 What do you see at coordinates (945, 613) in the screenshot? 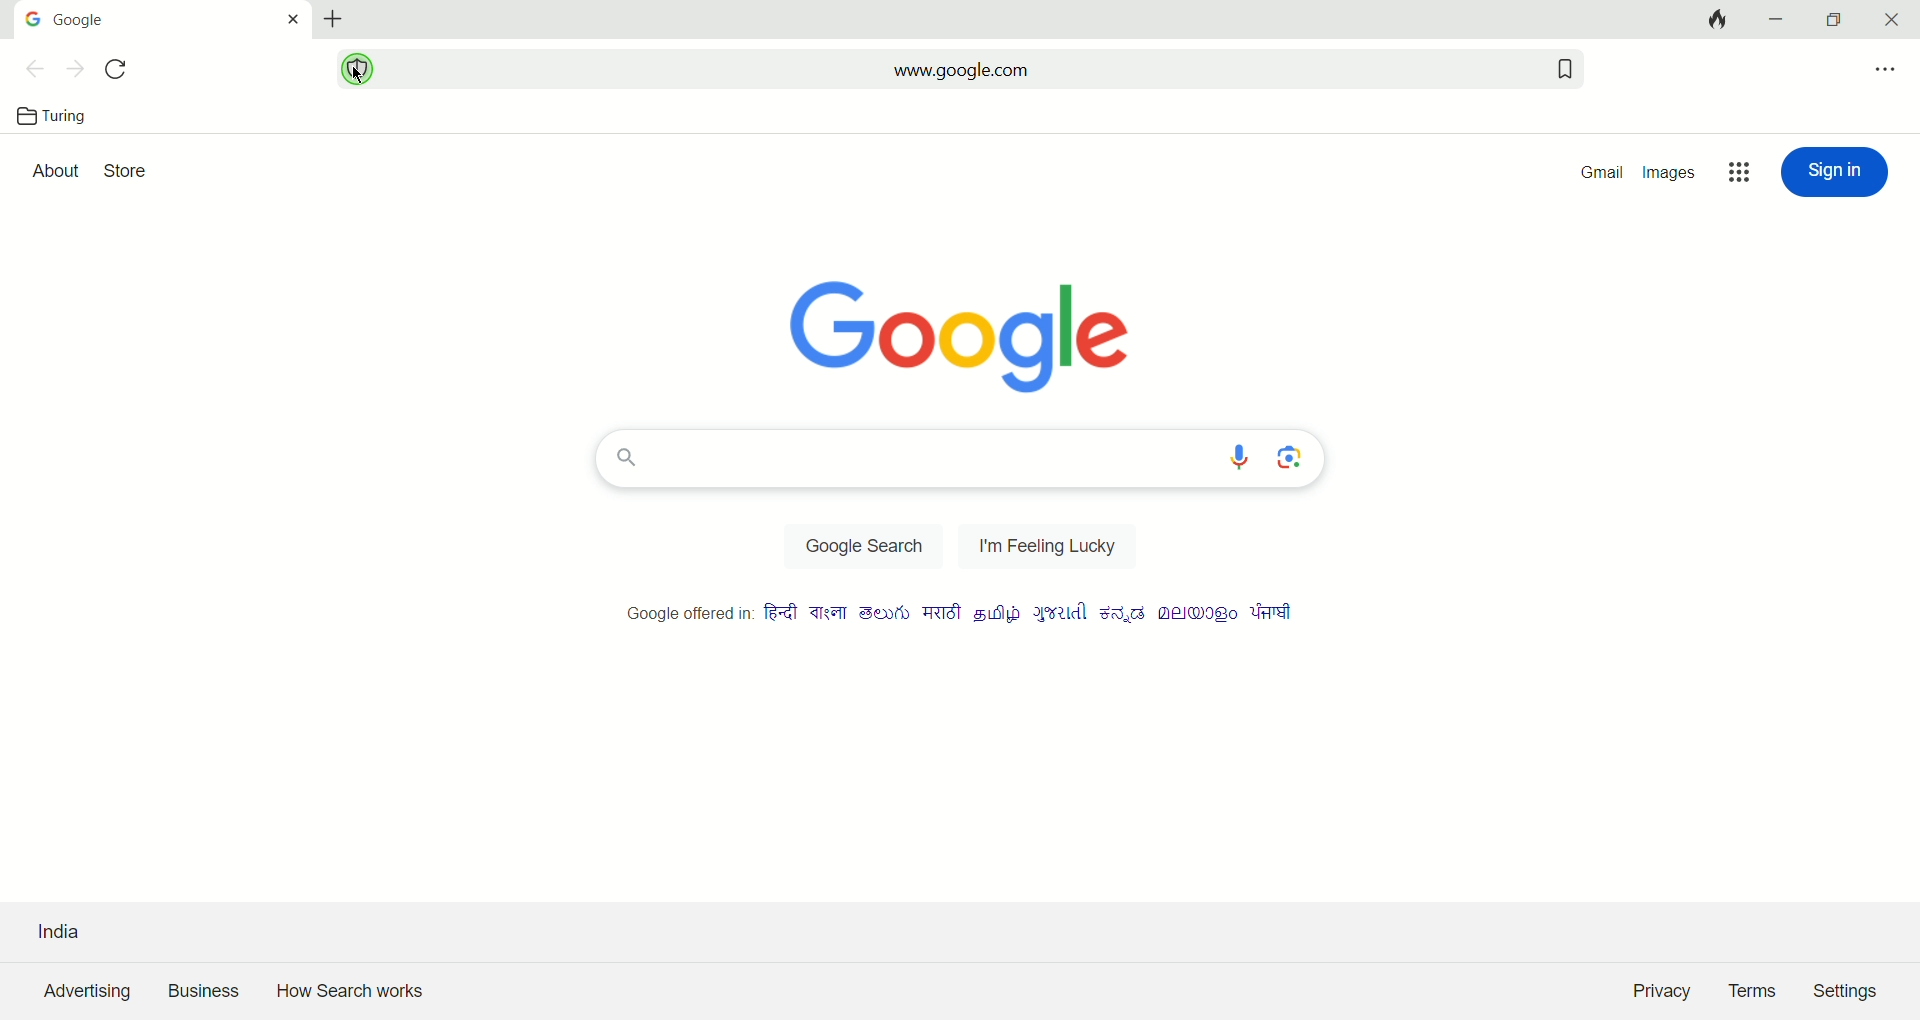
I see `language` at bounding box center [945, 613].